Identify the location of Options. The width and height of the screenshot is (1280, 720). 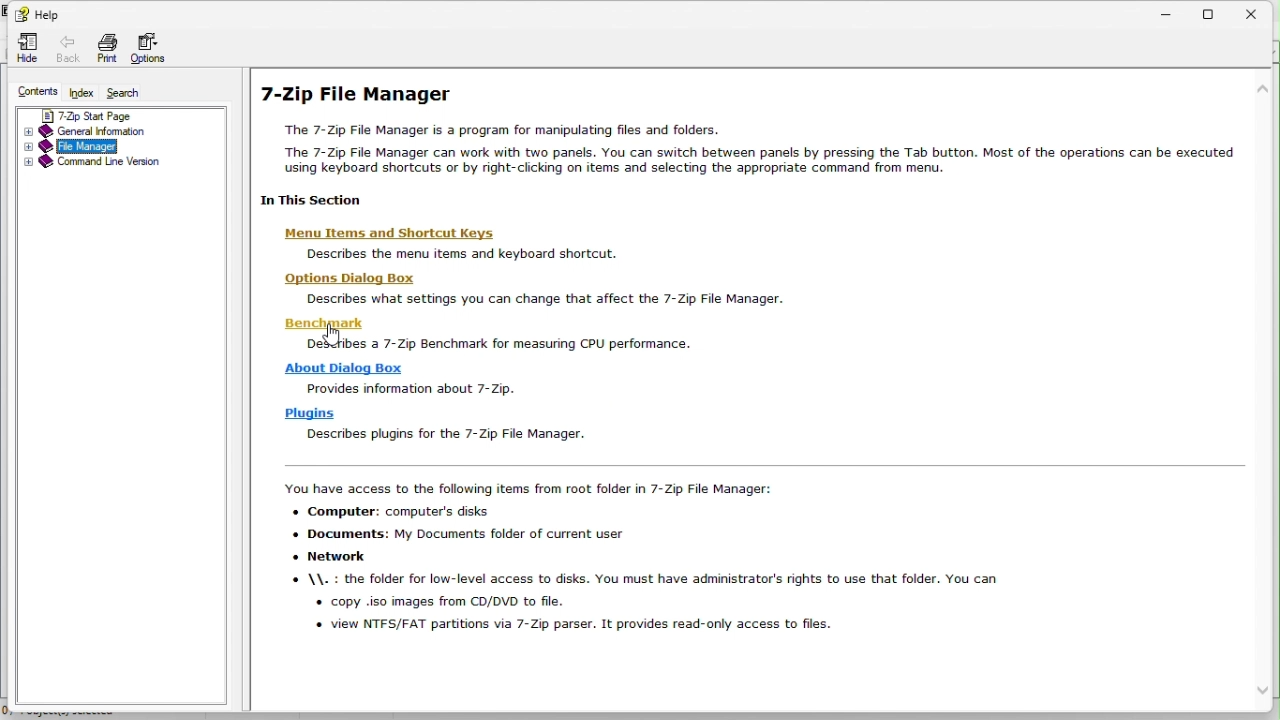
(153, 45).